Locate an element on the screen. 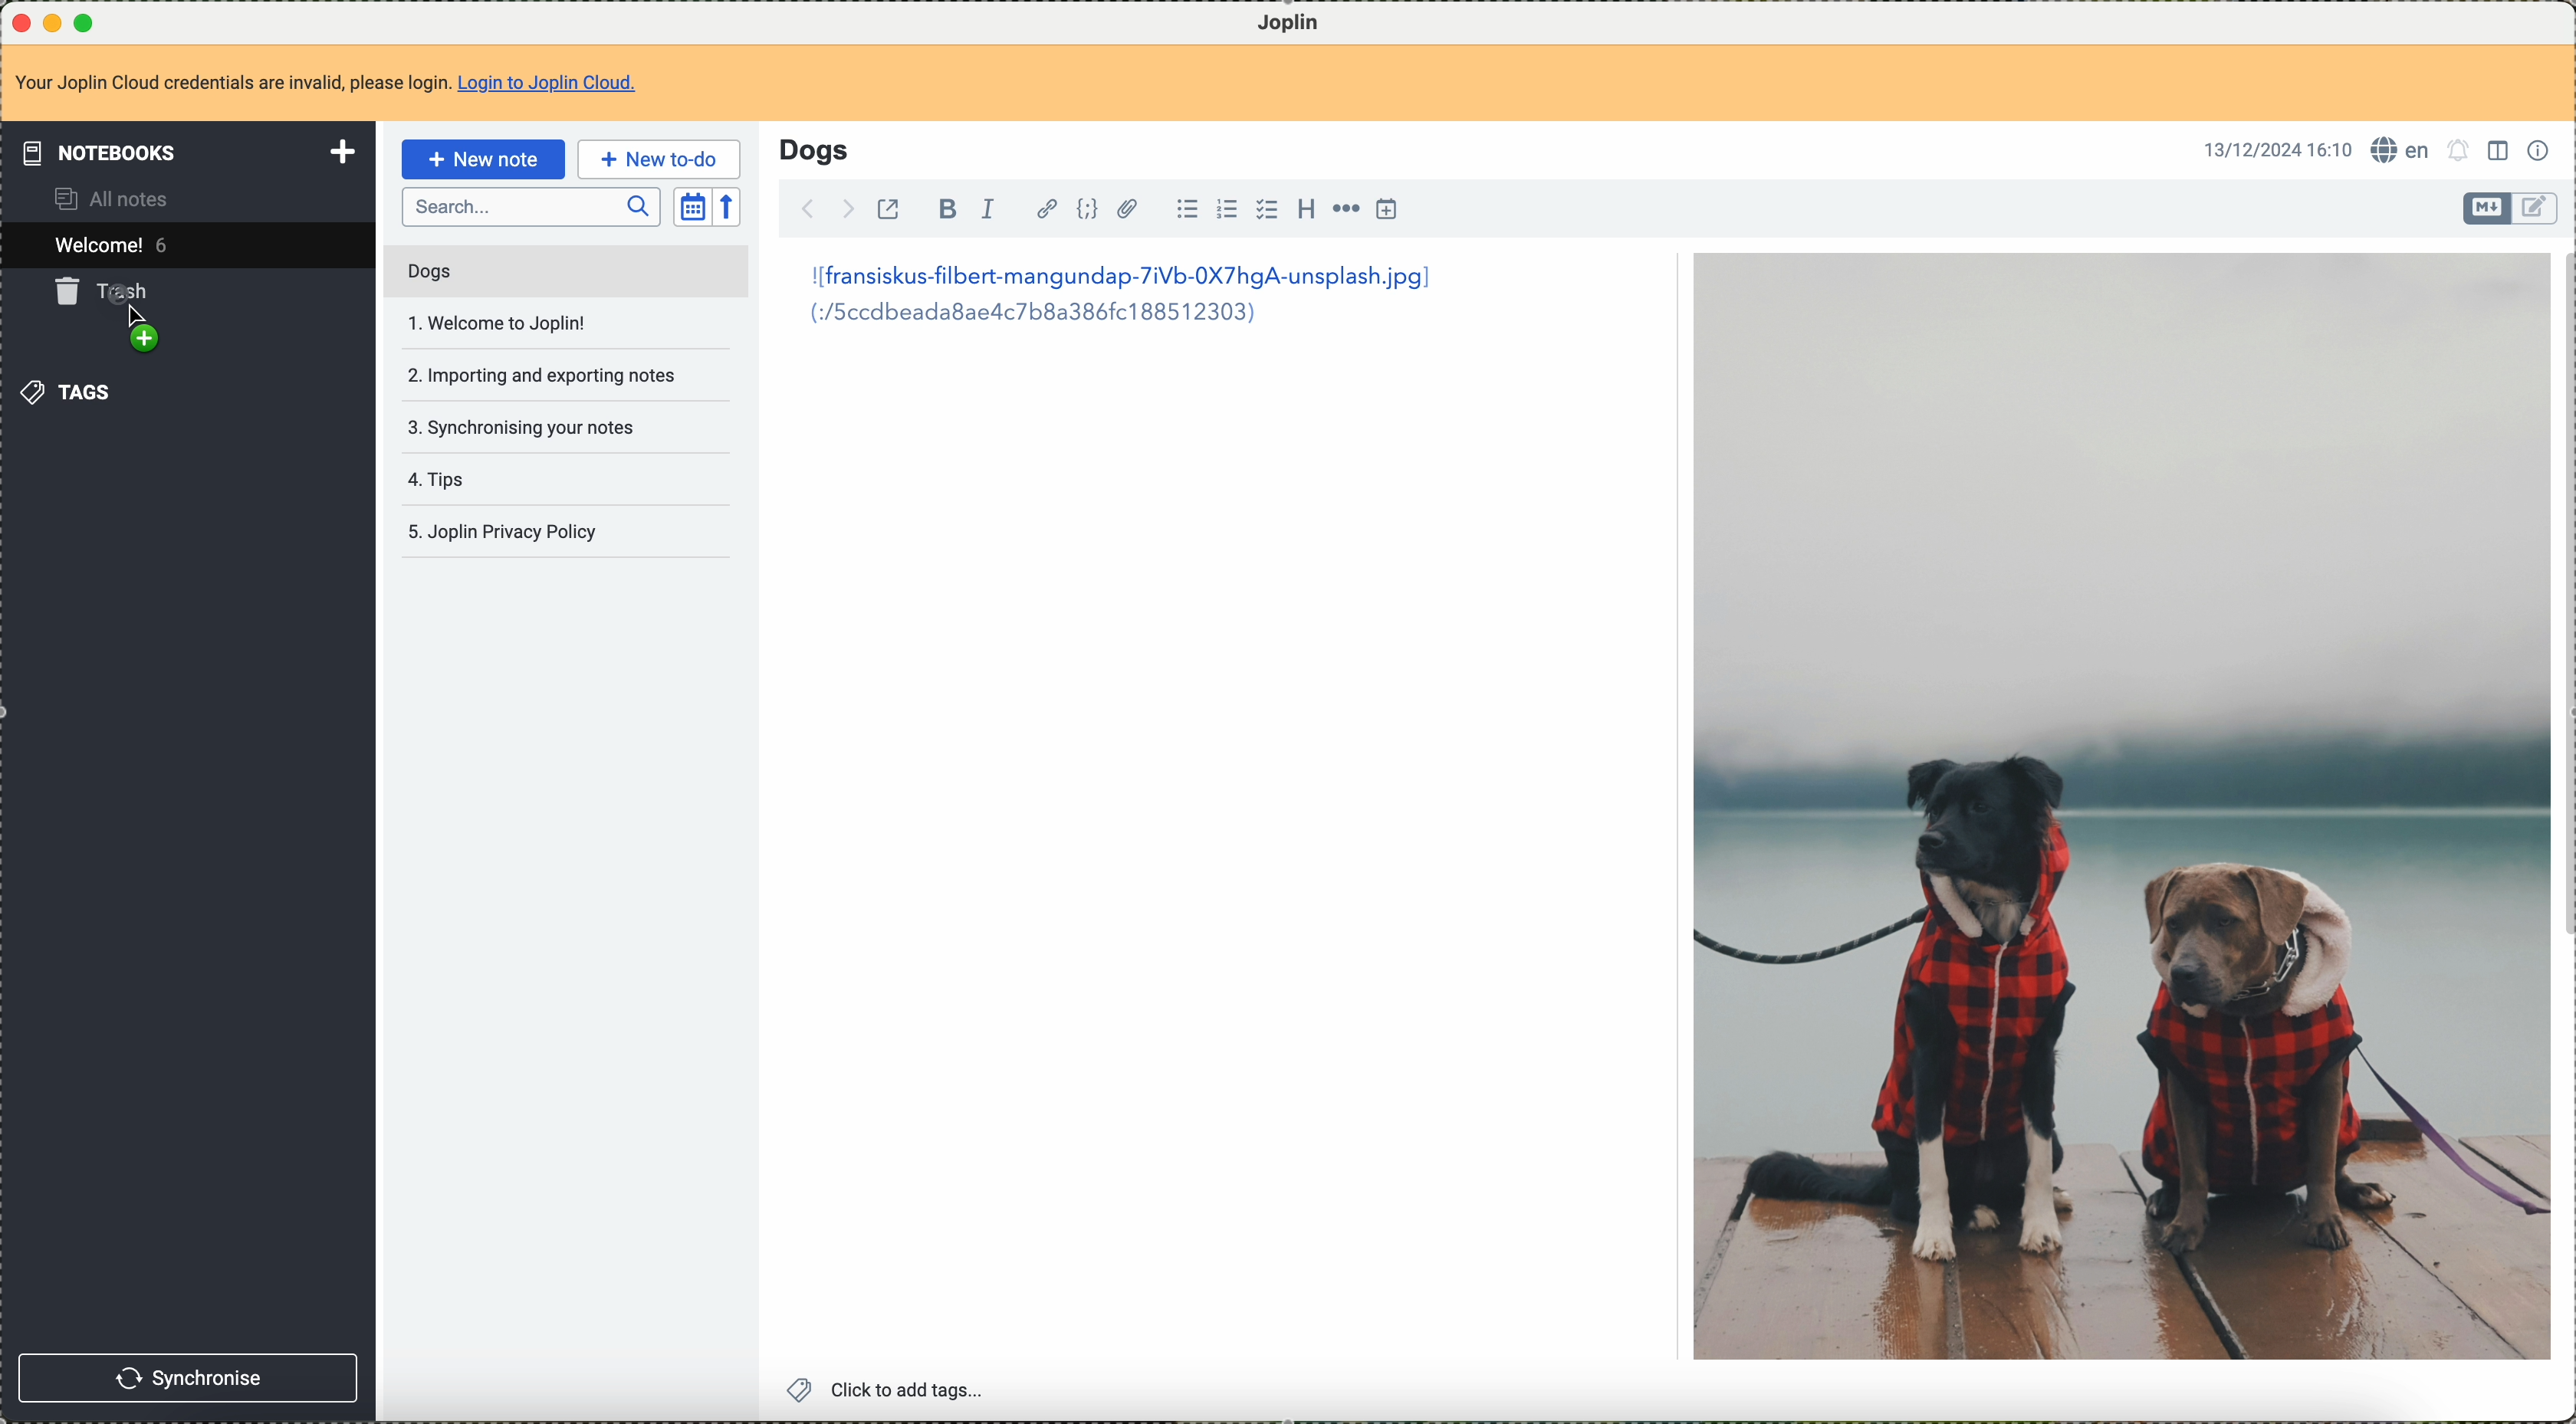 This screenshot has height=1424, width=2576. minimize program is located at coordinates (53, 20).